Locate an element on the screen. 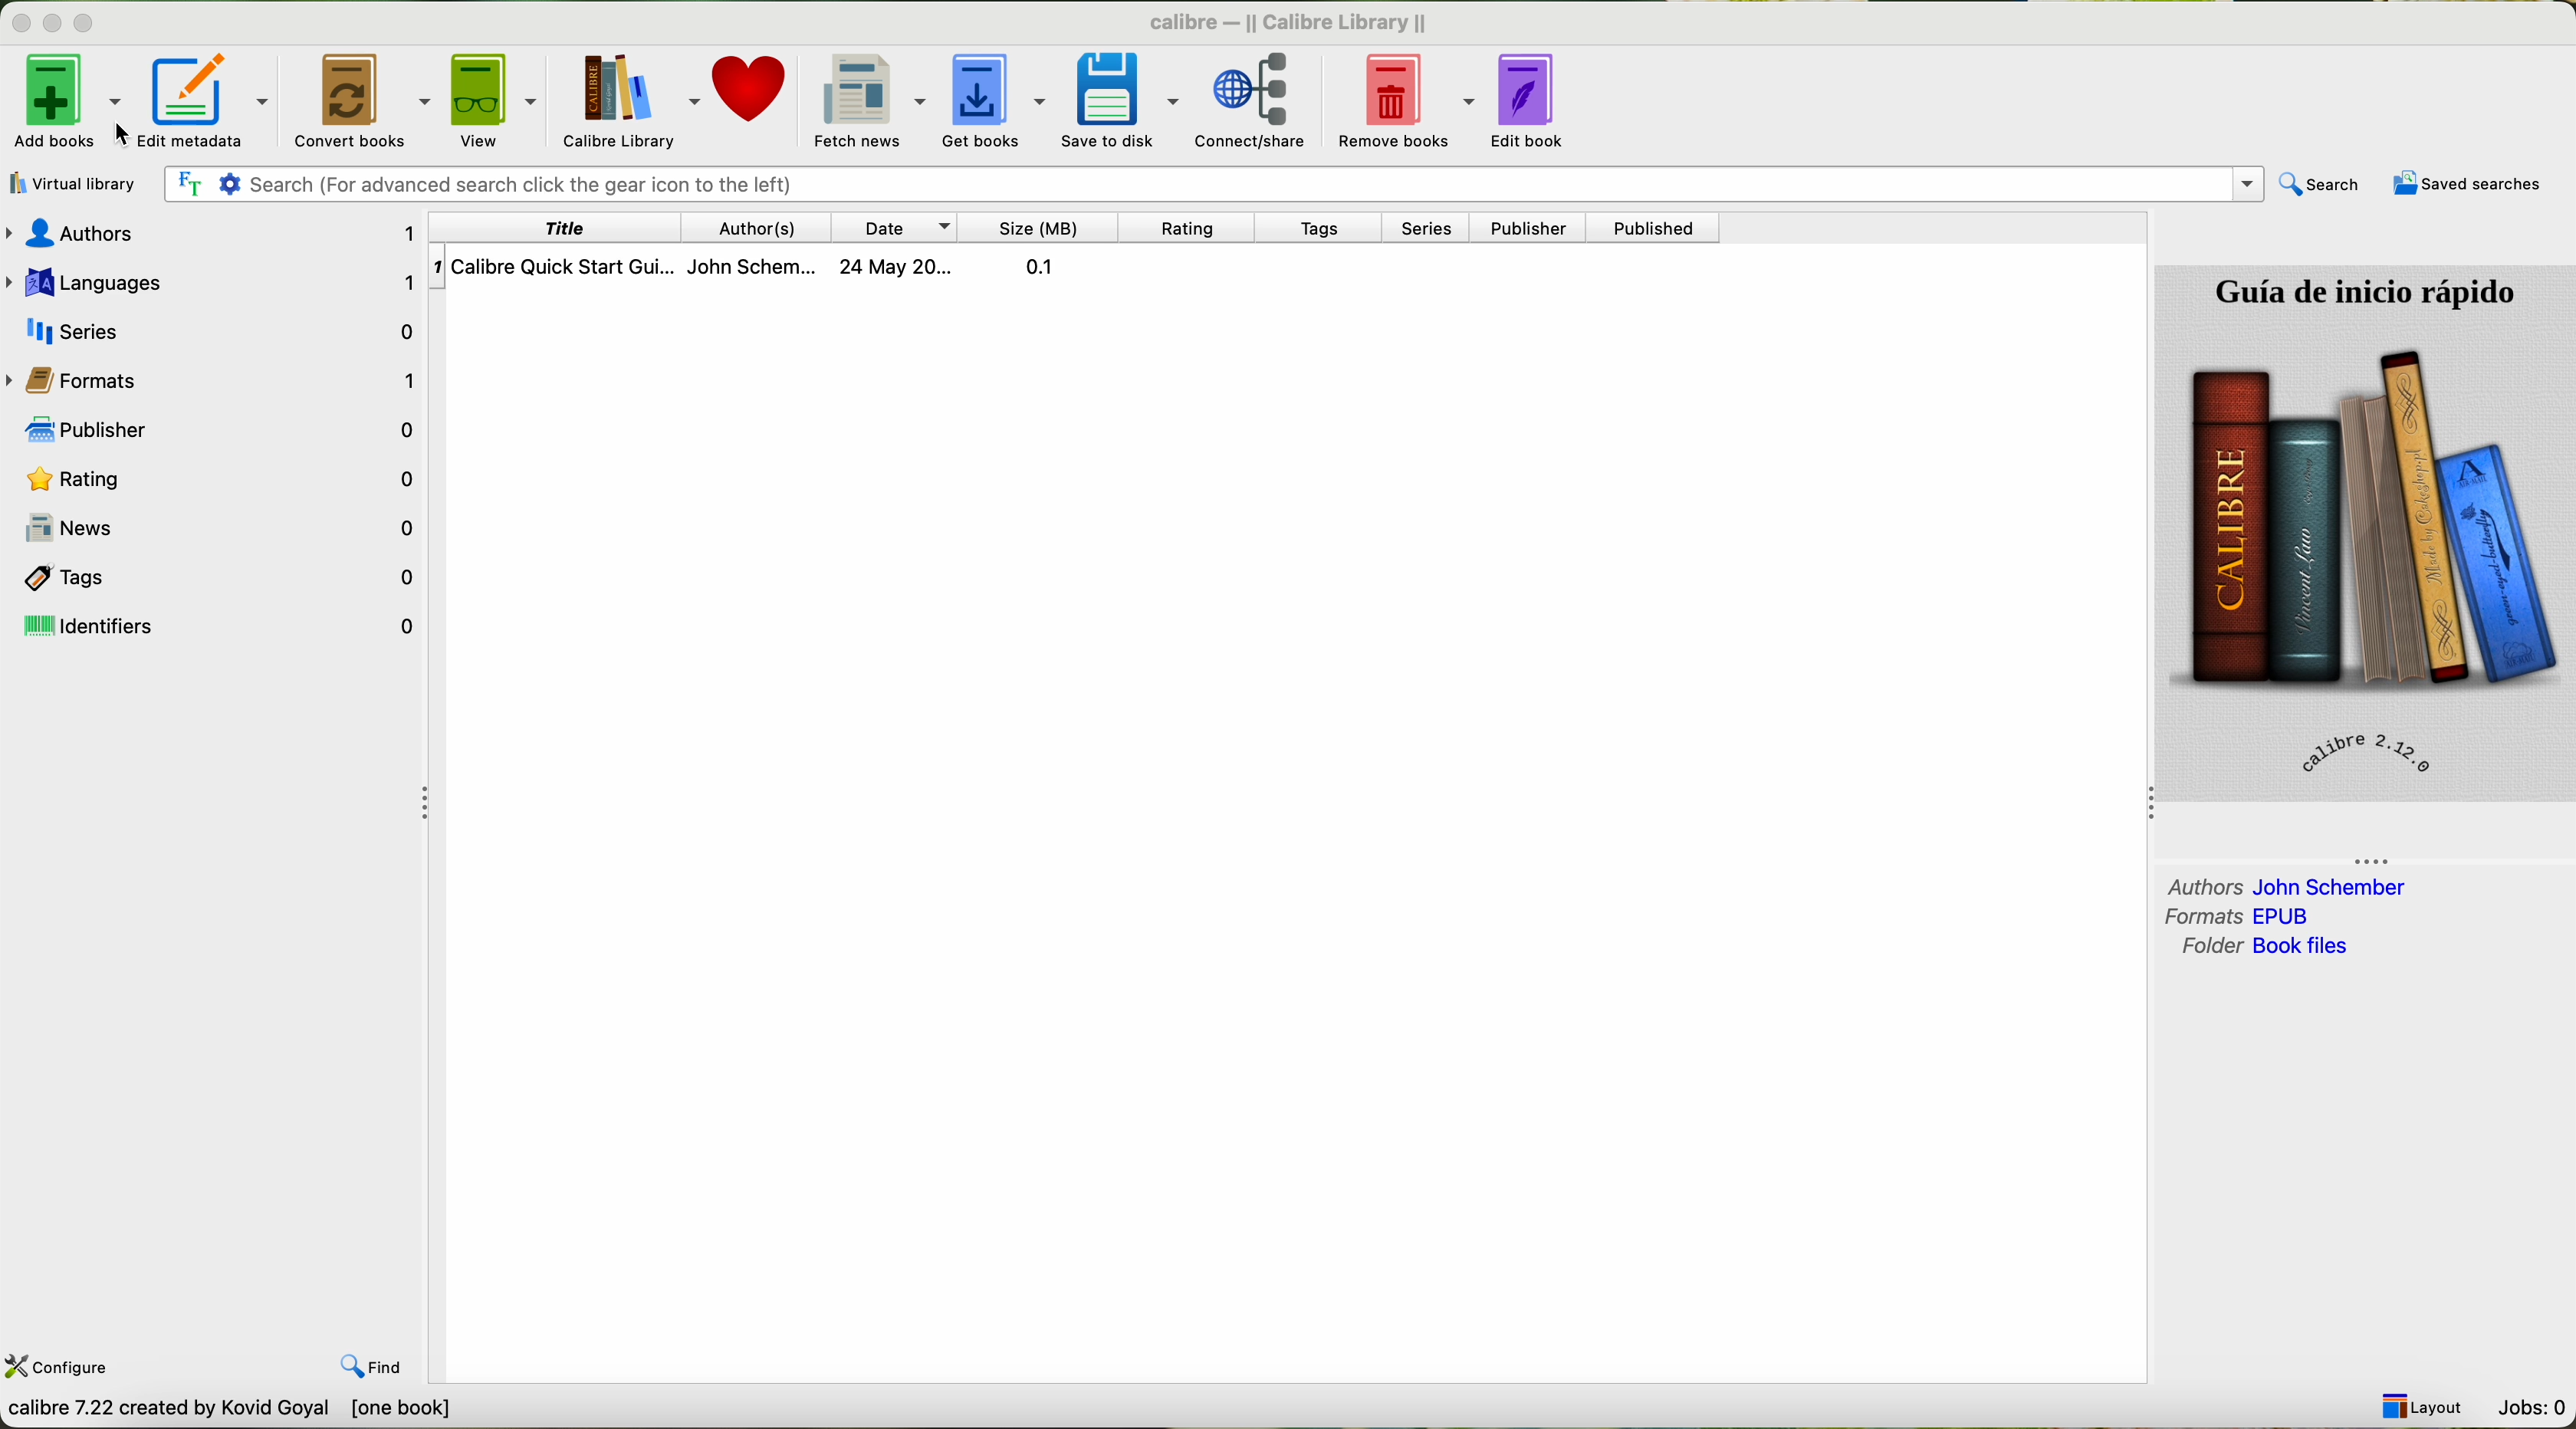 Image resolution: width=2576 pixels, height=1429 pixels. date is located at coordinates (898, 227).